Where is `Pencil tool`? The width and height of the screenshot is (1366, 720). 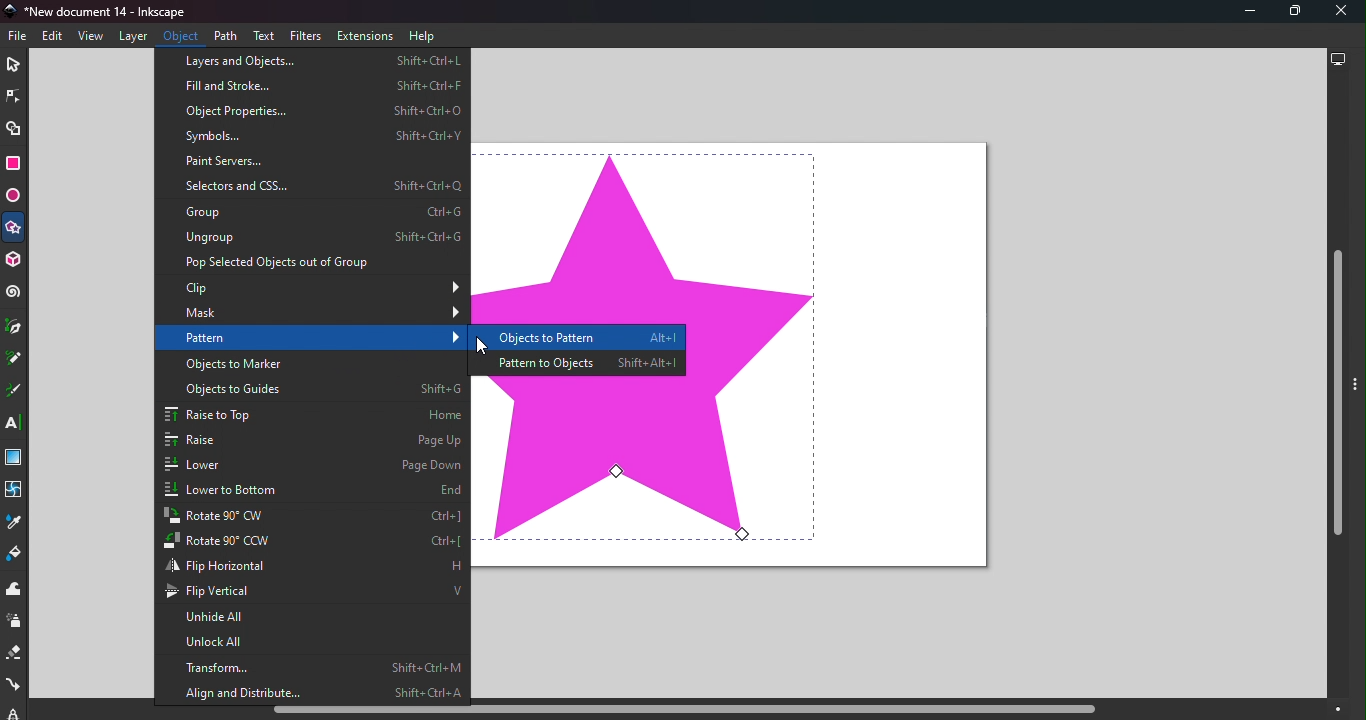
Pencil tool is located at coordinates (14, 360).